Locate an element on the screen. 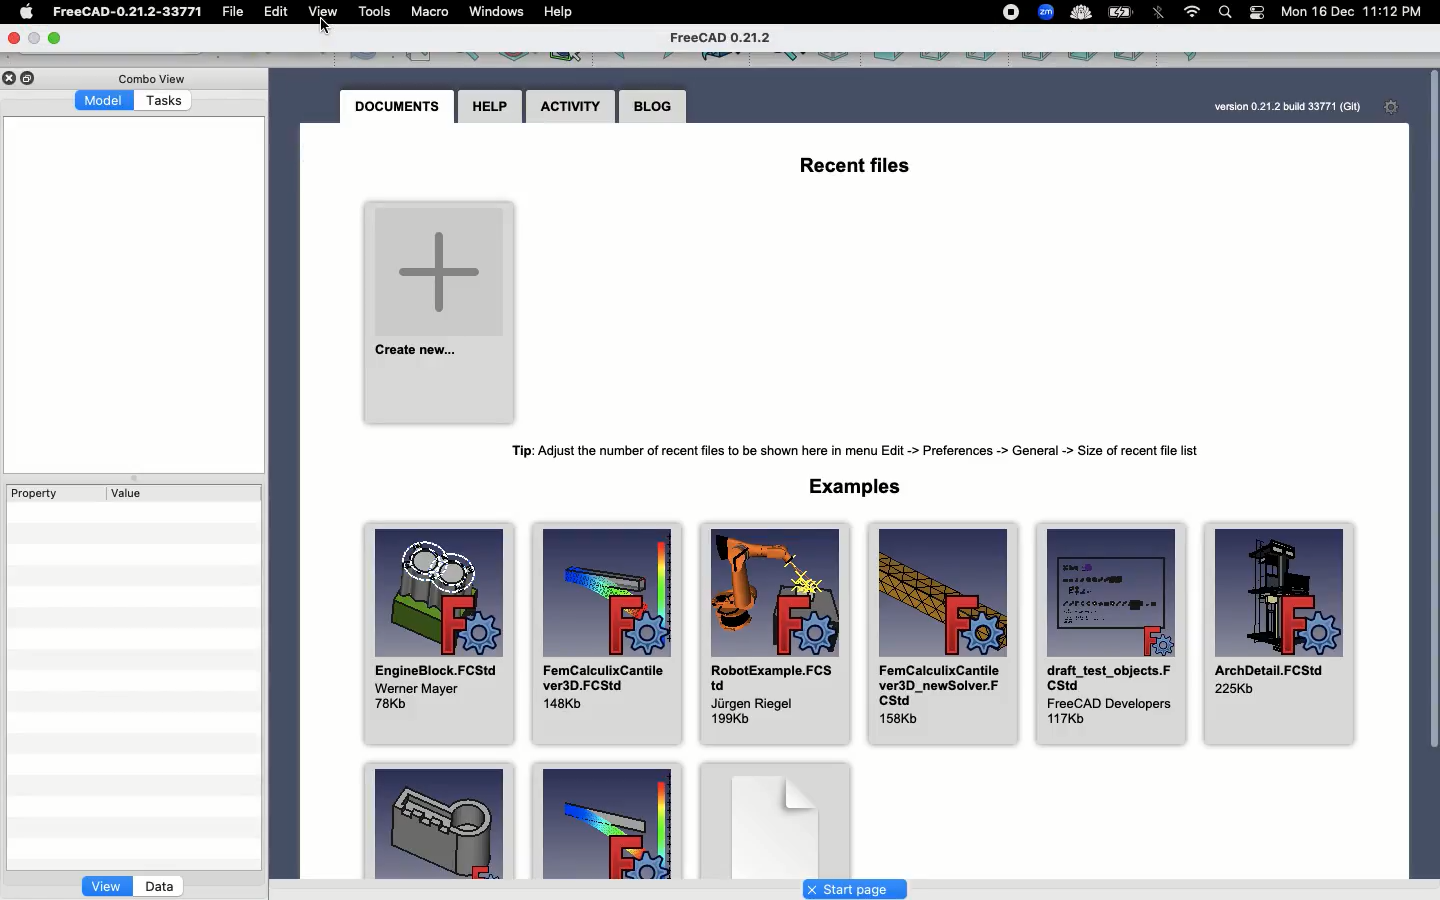 The height and width of the screenshot is (900, 1440). Maximize is located at coordinates (55, 37).